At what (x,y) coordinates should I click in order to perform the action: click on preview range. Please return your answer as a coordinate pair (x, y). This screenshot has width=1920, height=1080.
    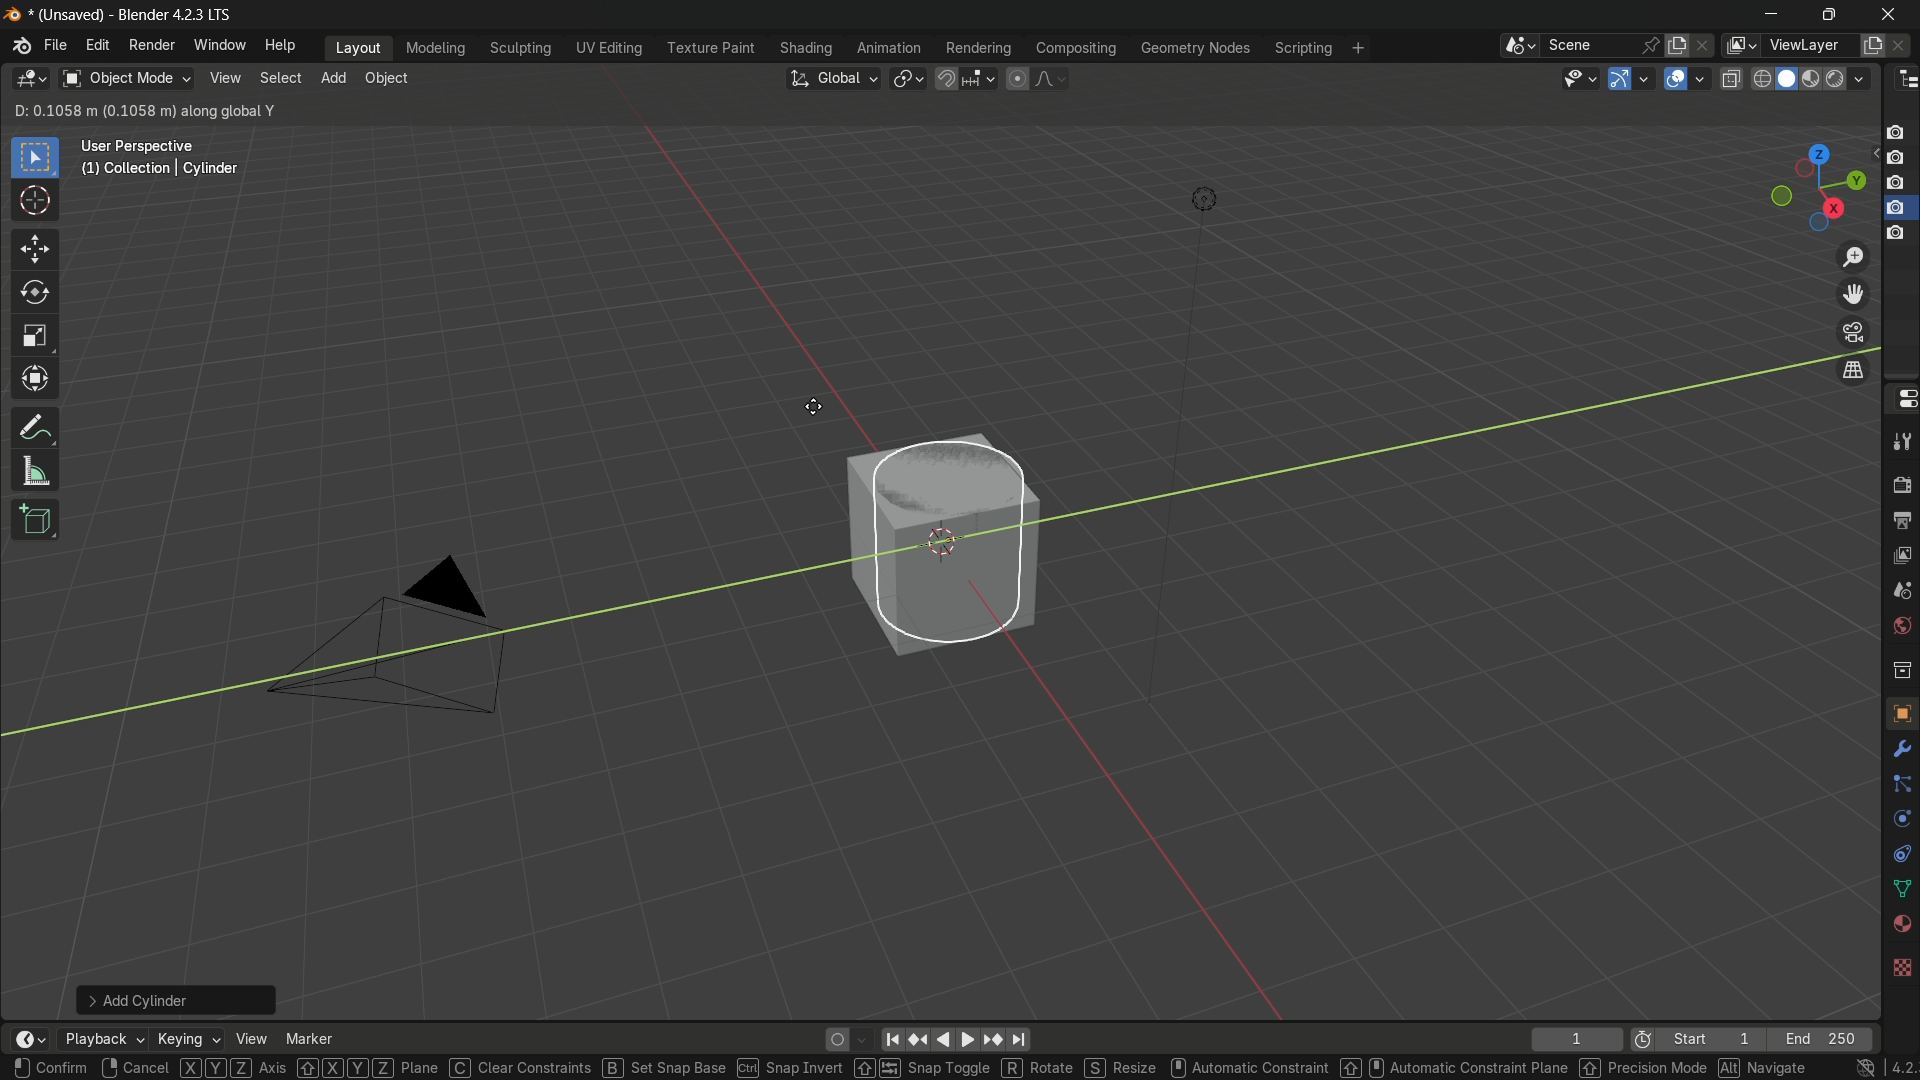
    Looking at the image, I should click on (1643, 1038).